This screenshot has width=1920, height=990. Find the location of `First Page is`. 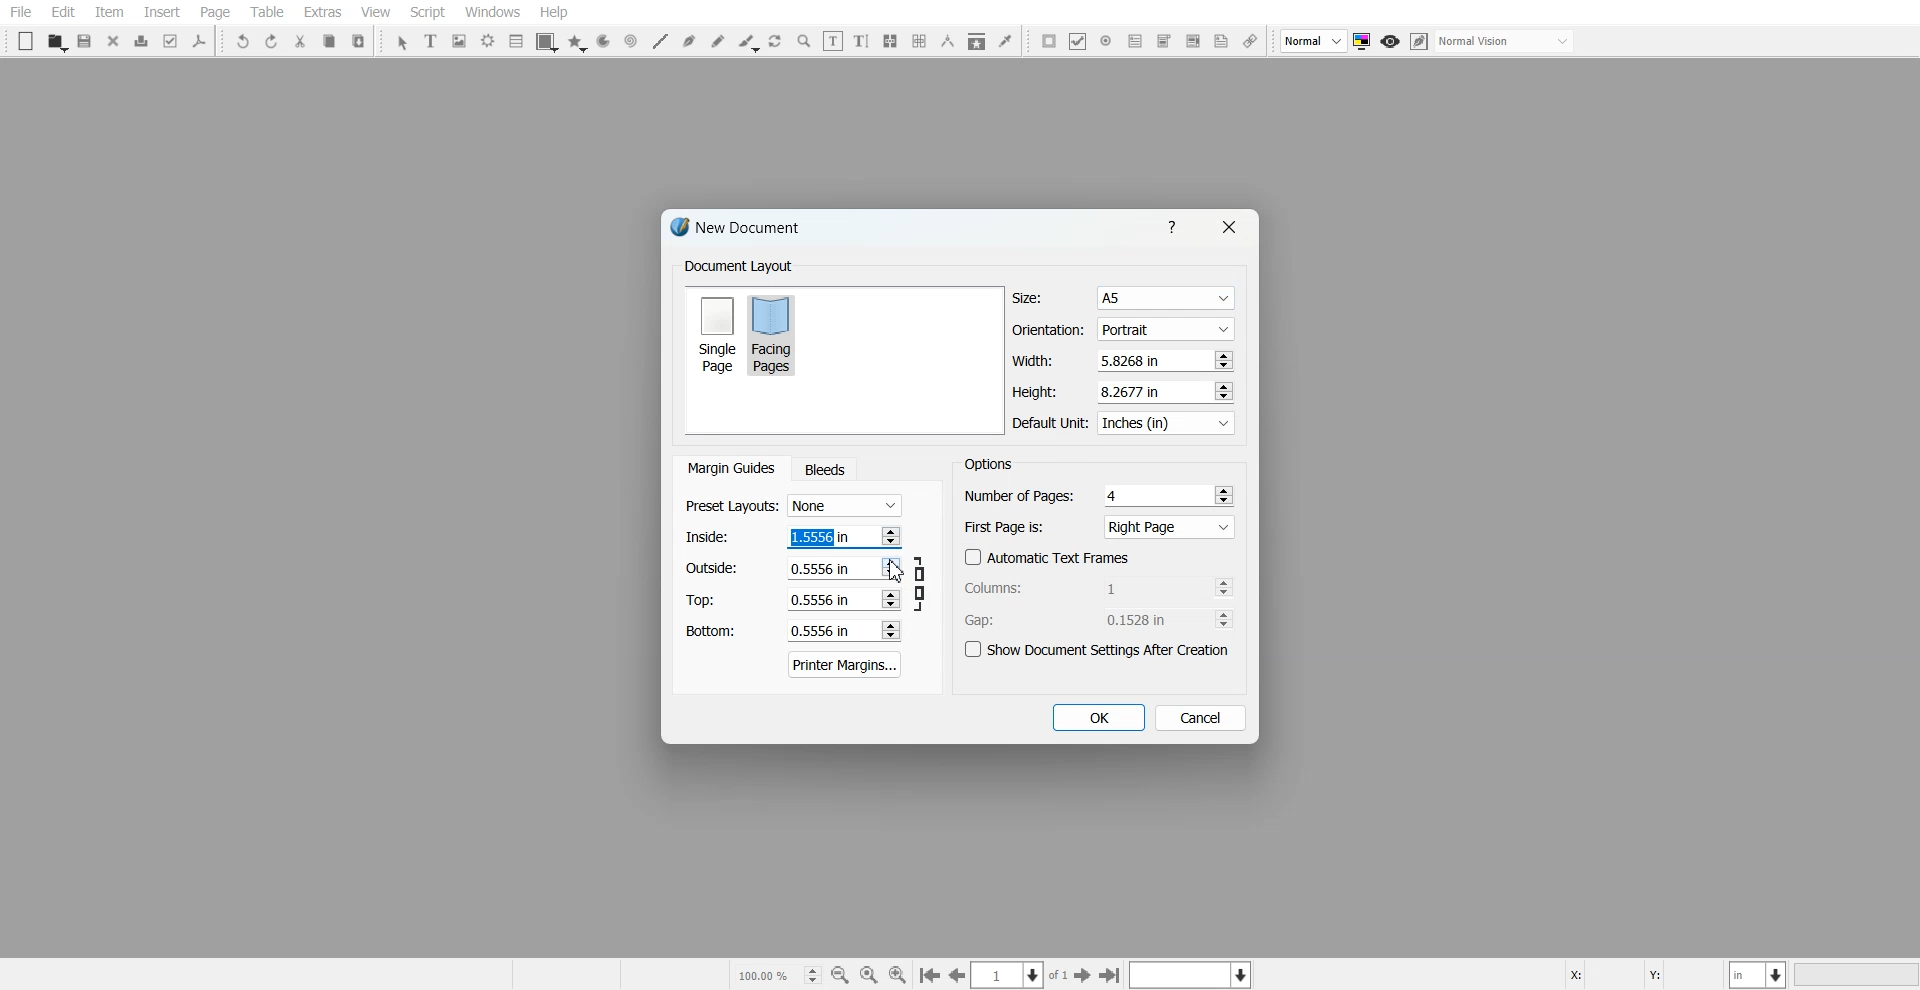

First Page is is located at coordinates (1100, 526).